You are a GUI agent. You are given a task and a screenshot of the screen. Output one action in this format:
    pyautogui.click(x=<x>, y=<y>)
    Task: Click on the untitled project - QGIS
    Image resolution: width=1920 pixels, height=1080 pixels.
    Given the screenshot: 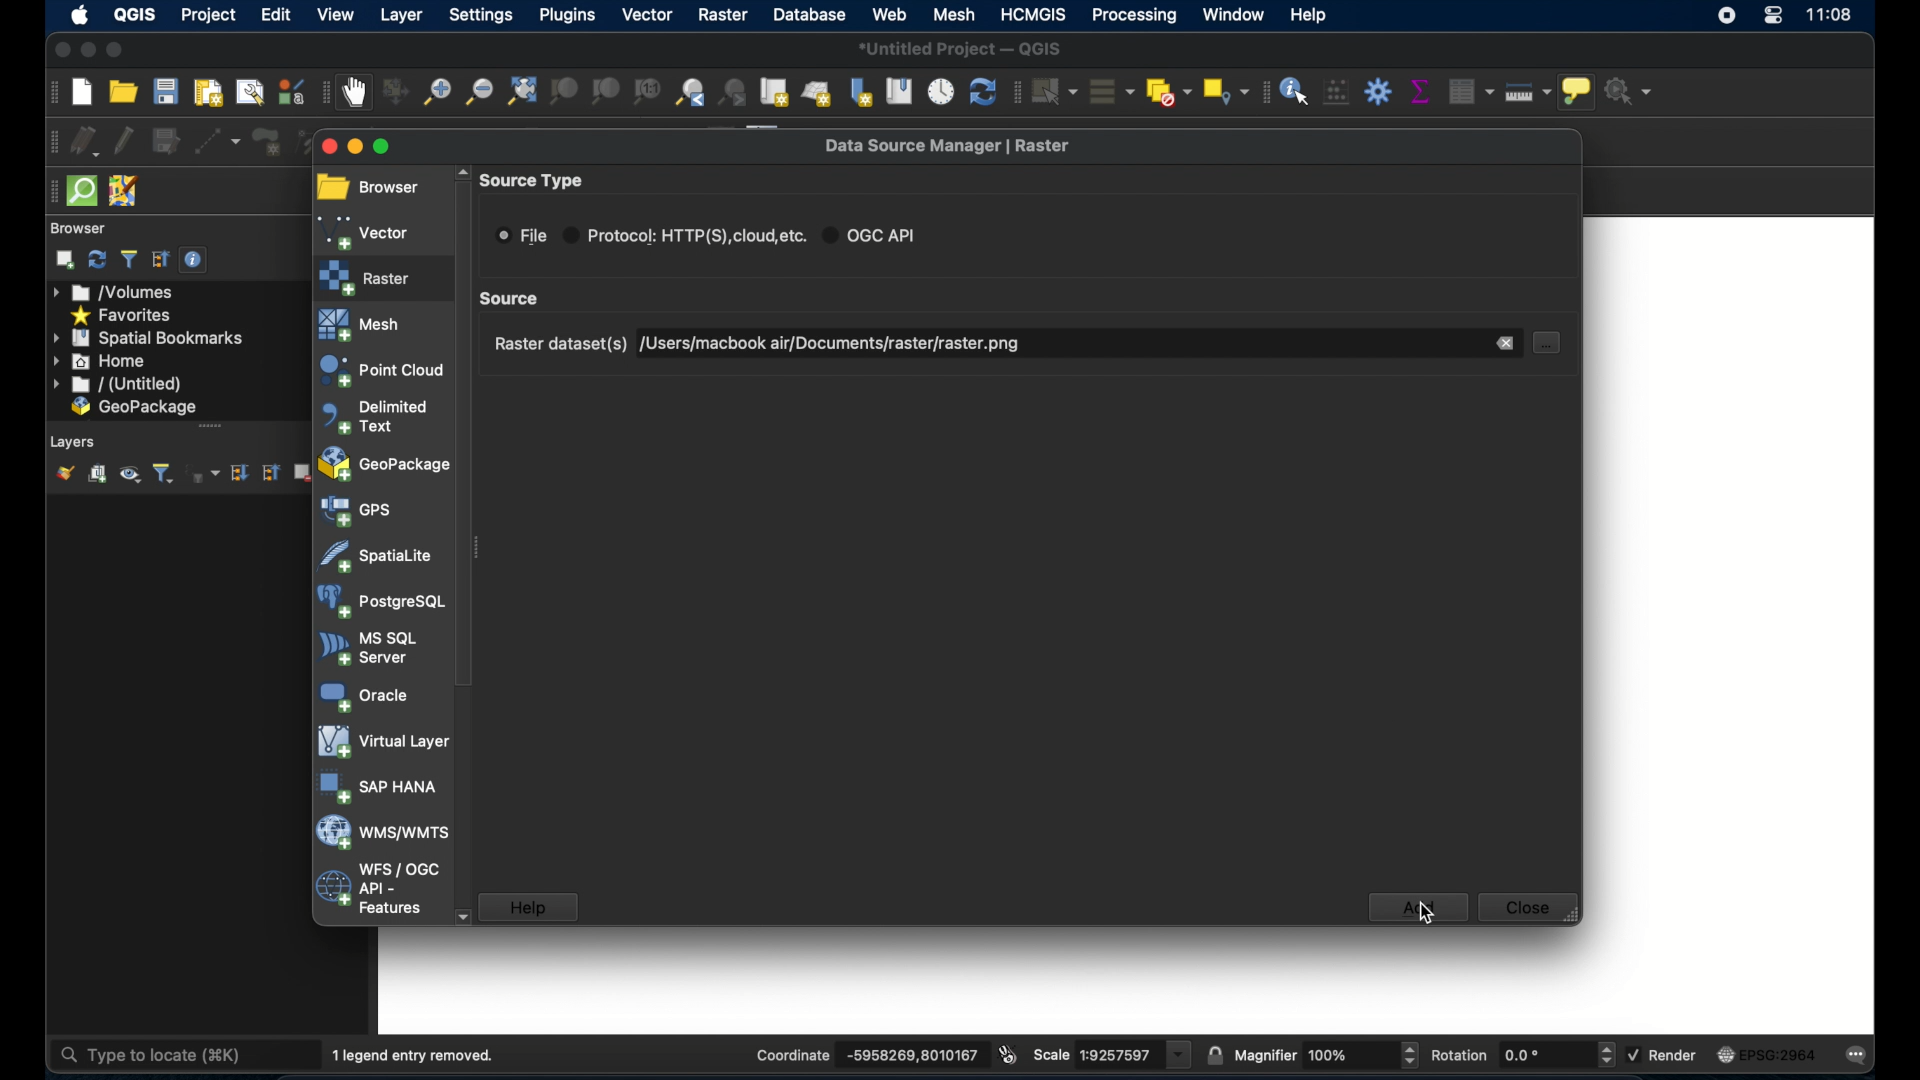 What is the action you would take?
    pyautogui.click(x=965, y=48)
    